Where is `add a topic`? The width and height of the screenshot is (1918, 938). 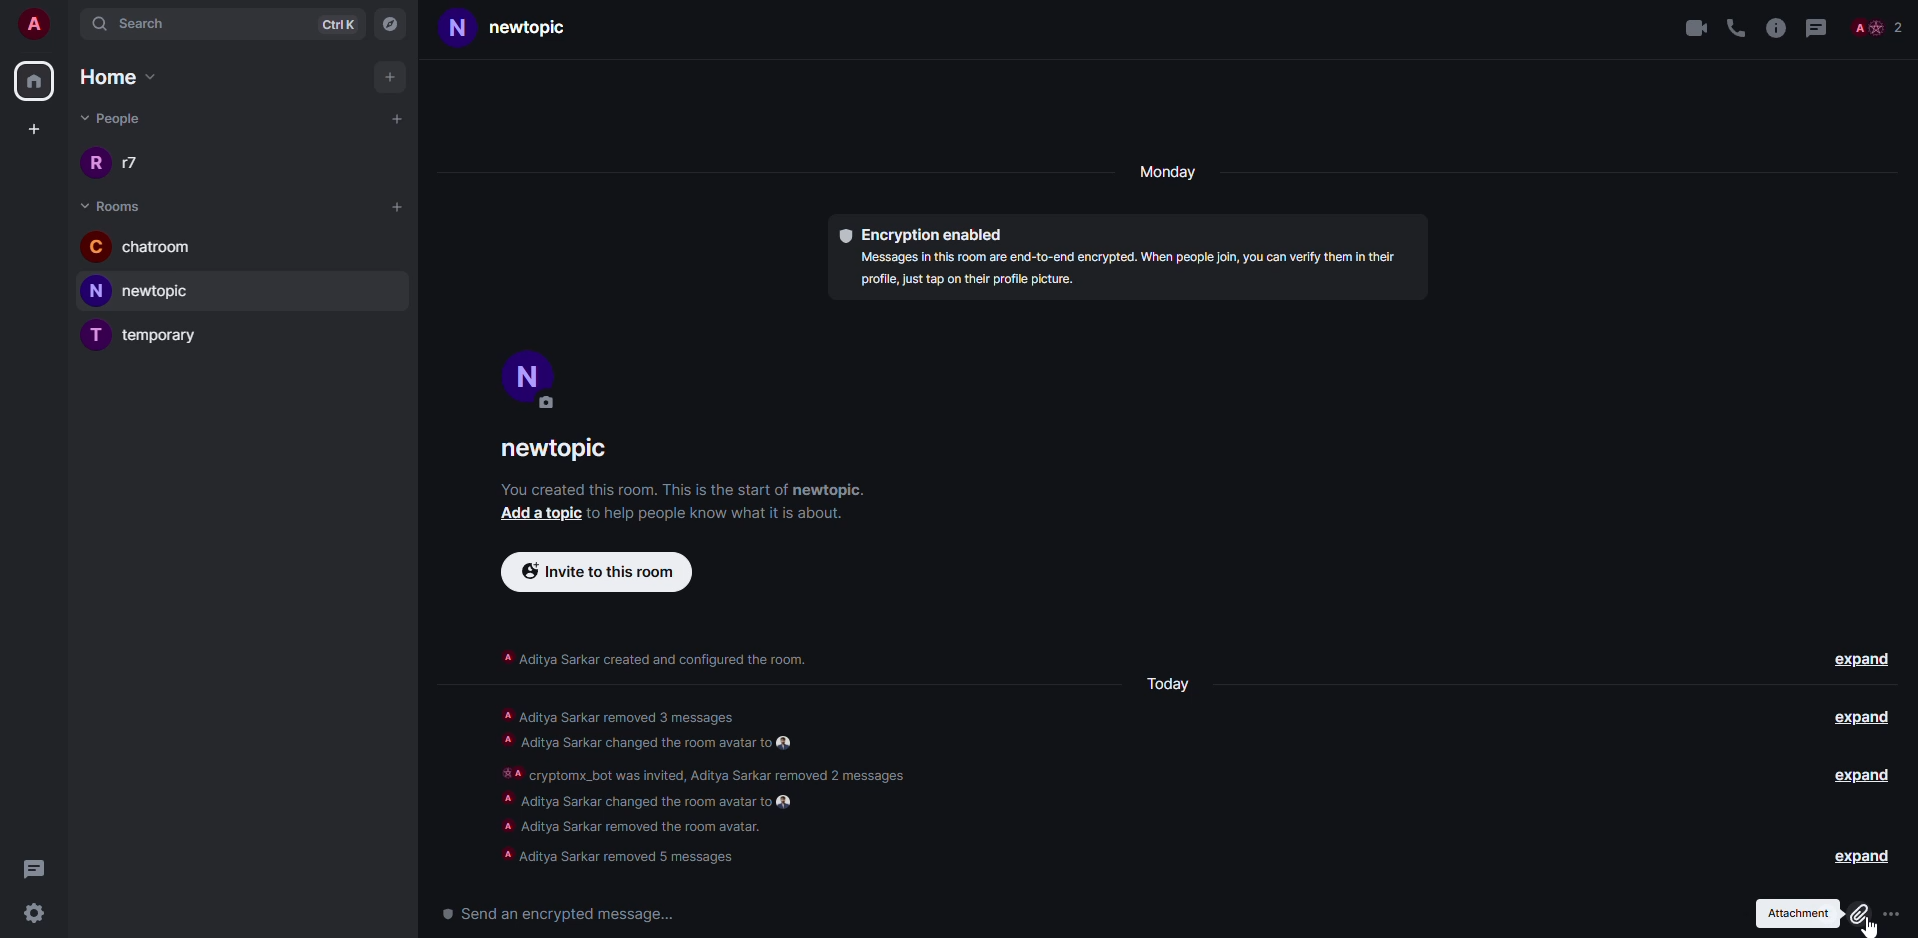
add a topic is located at coordinates (537, 514).